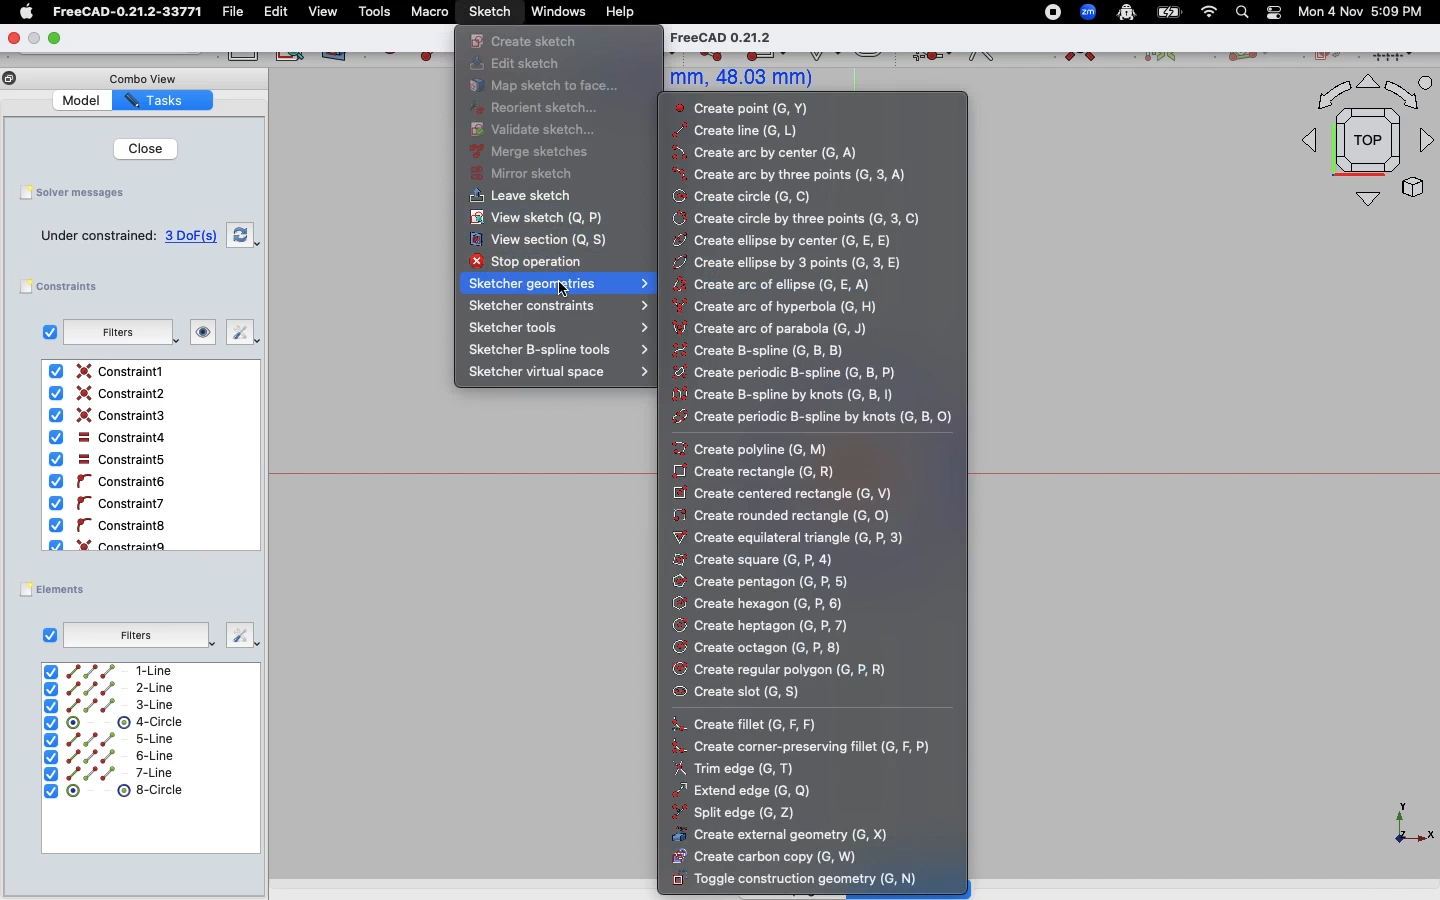  What do you see at coordinates (539, 218) in the screenshot?
I see `View sketch` at bounding box center [539, 218].